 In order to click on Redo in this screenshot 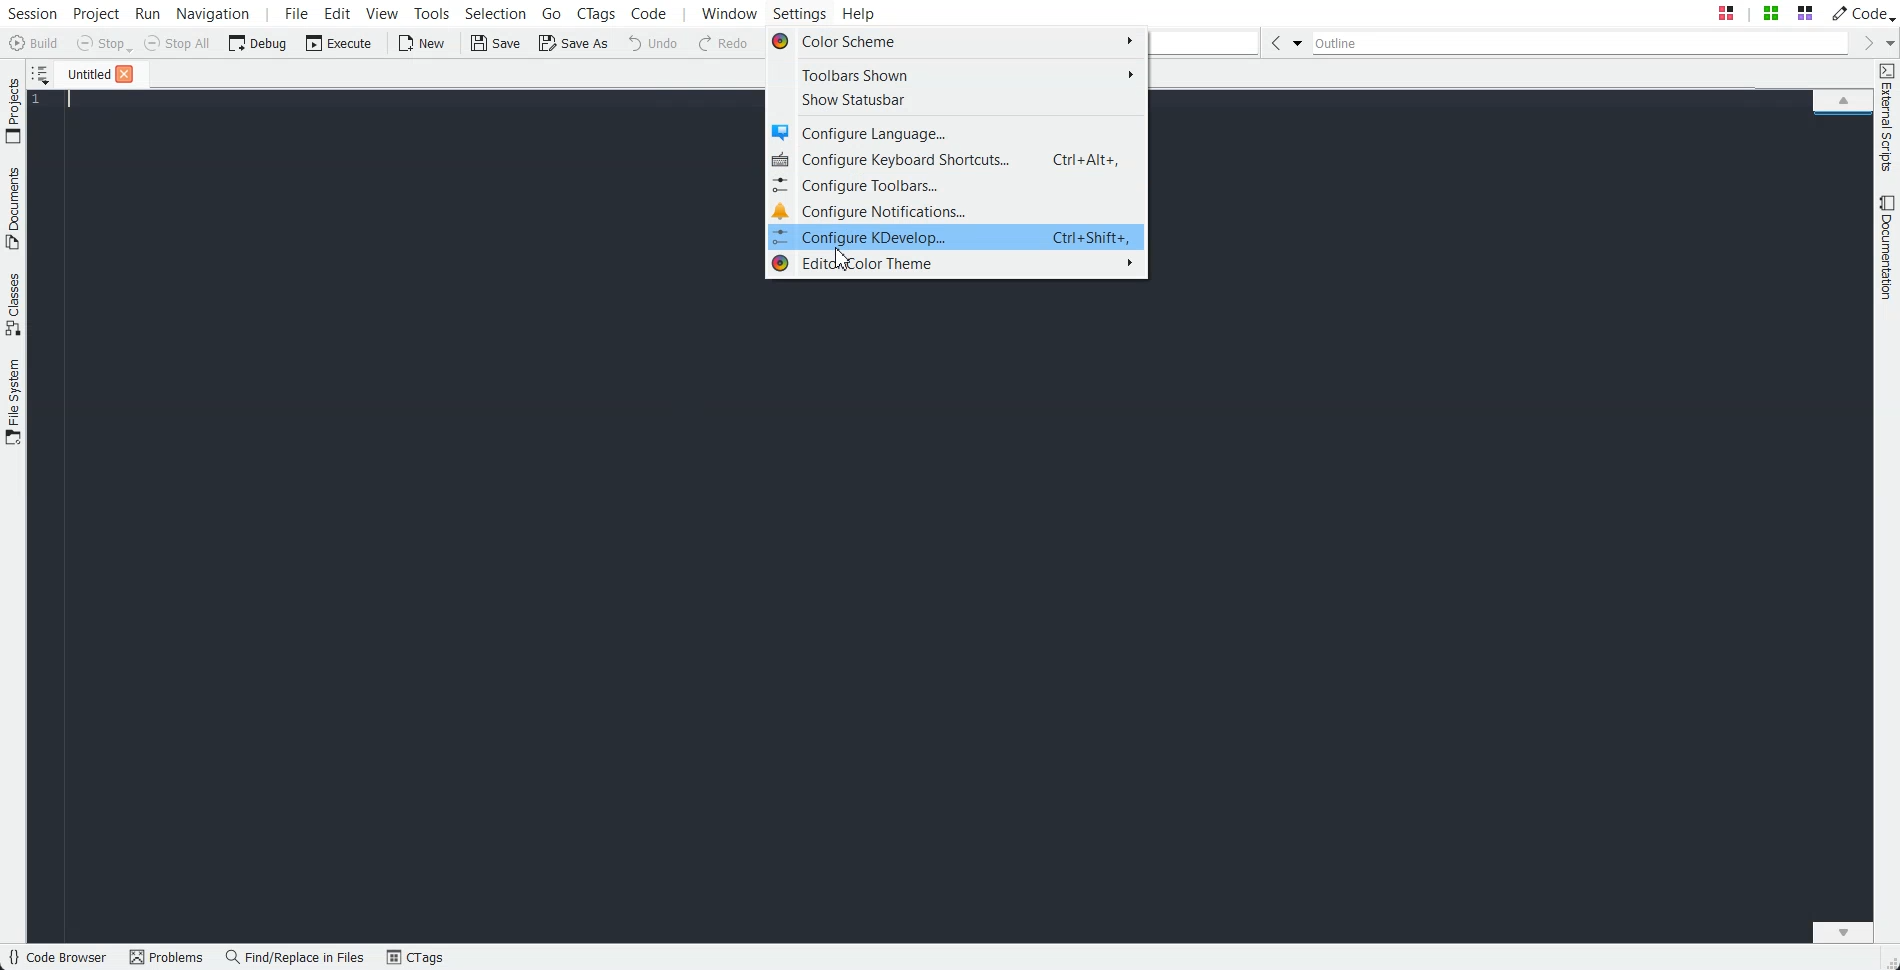, I will do `click(724, 44)`.